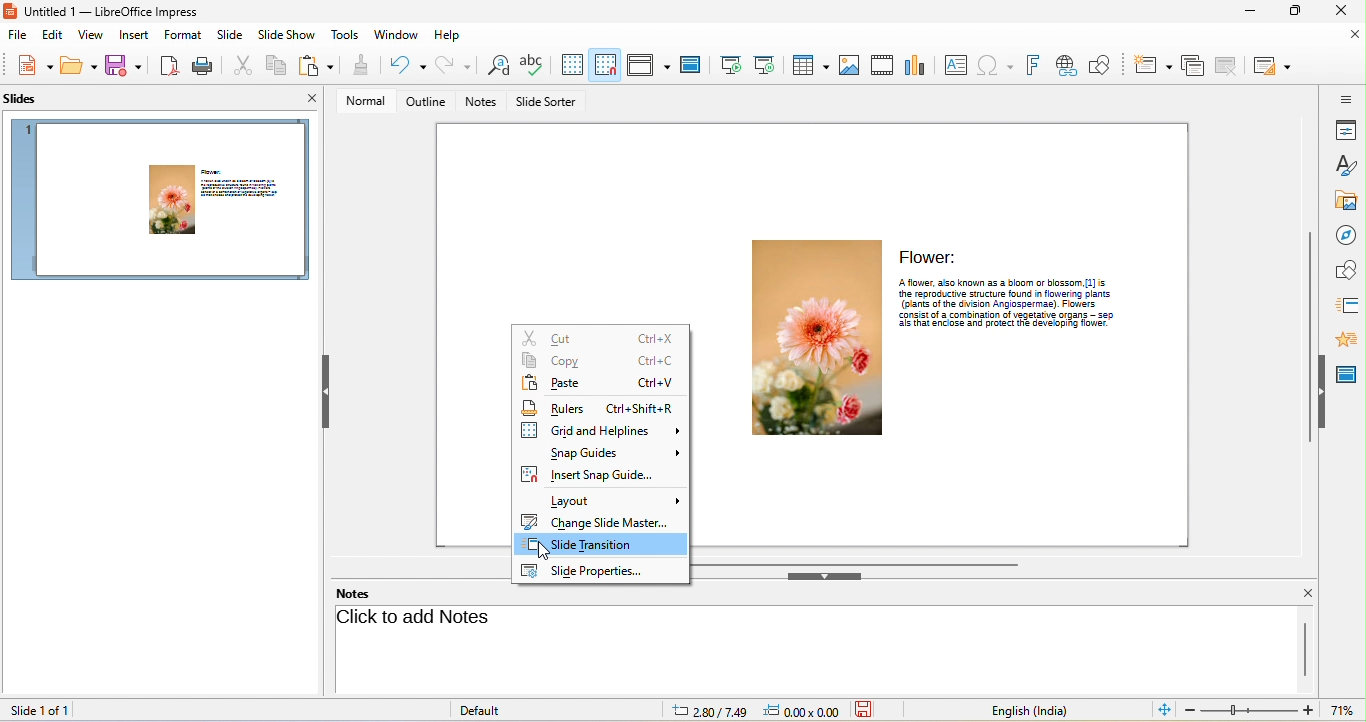  Describe the element at coordinates (1348, 304) in the screenshot. I see `slide transition` at that location.